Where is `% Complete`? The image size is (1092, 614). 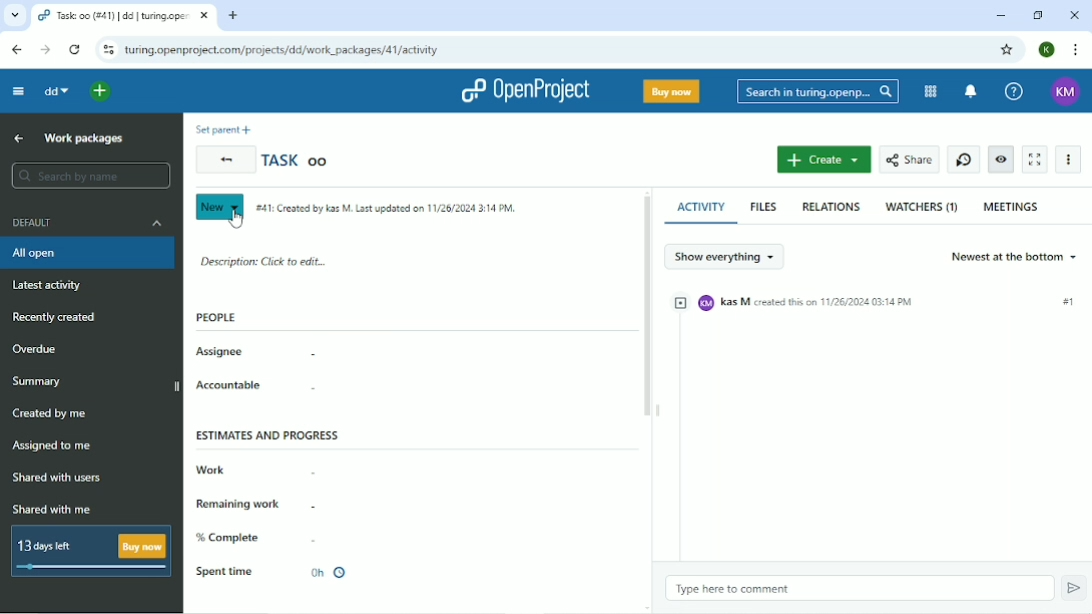
% Complete is located at coordinates (229, 538).